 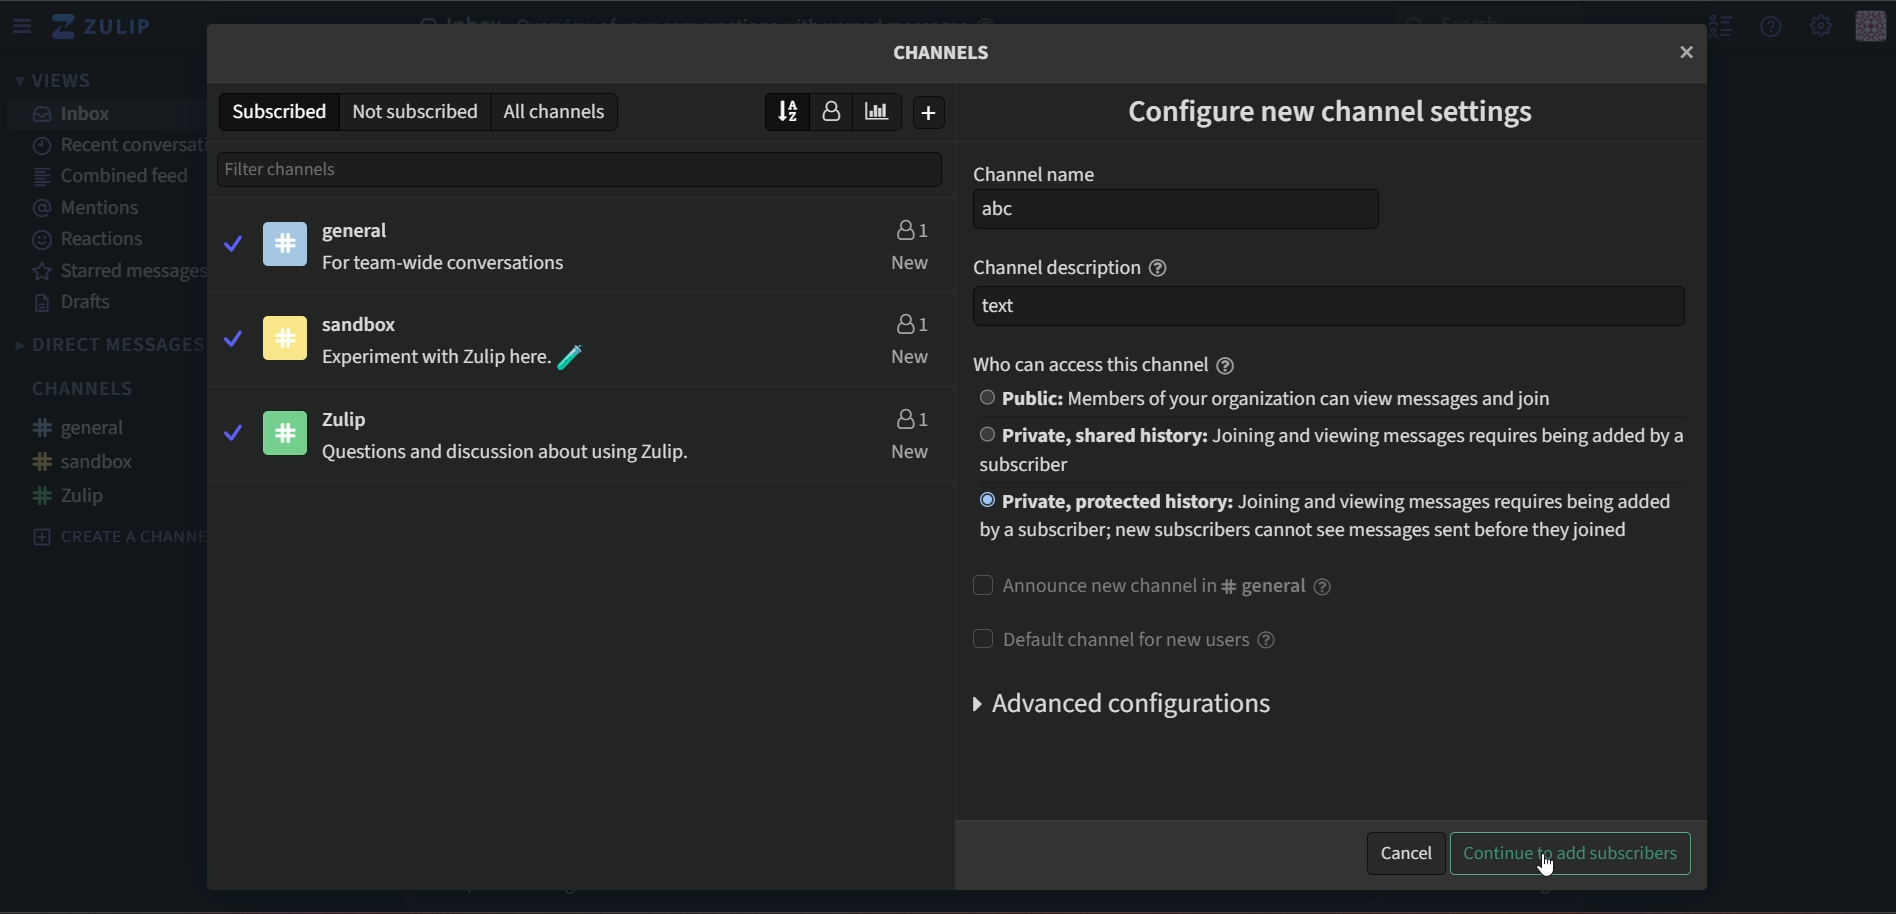 What do you see at coordinates (837, 113) in the screenshot?
I see `user` at bounding box center [837, 113].